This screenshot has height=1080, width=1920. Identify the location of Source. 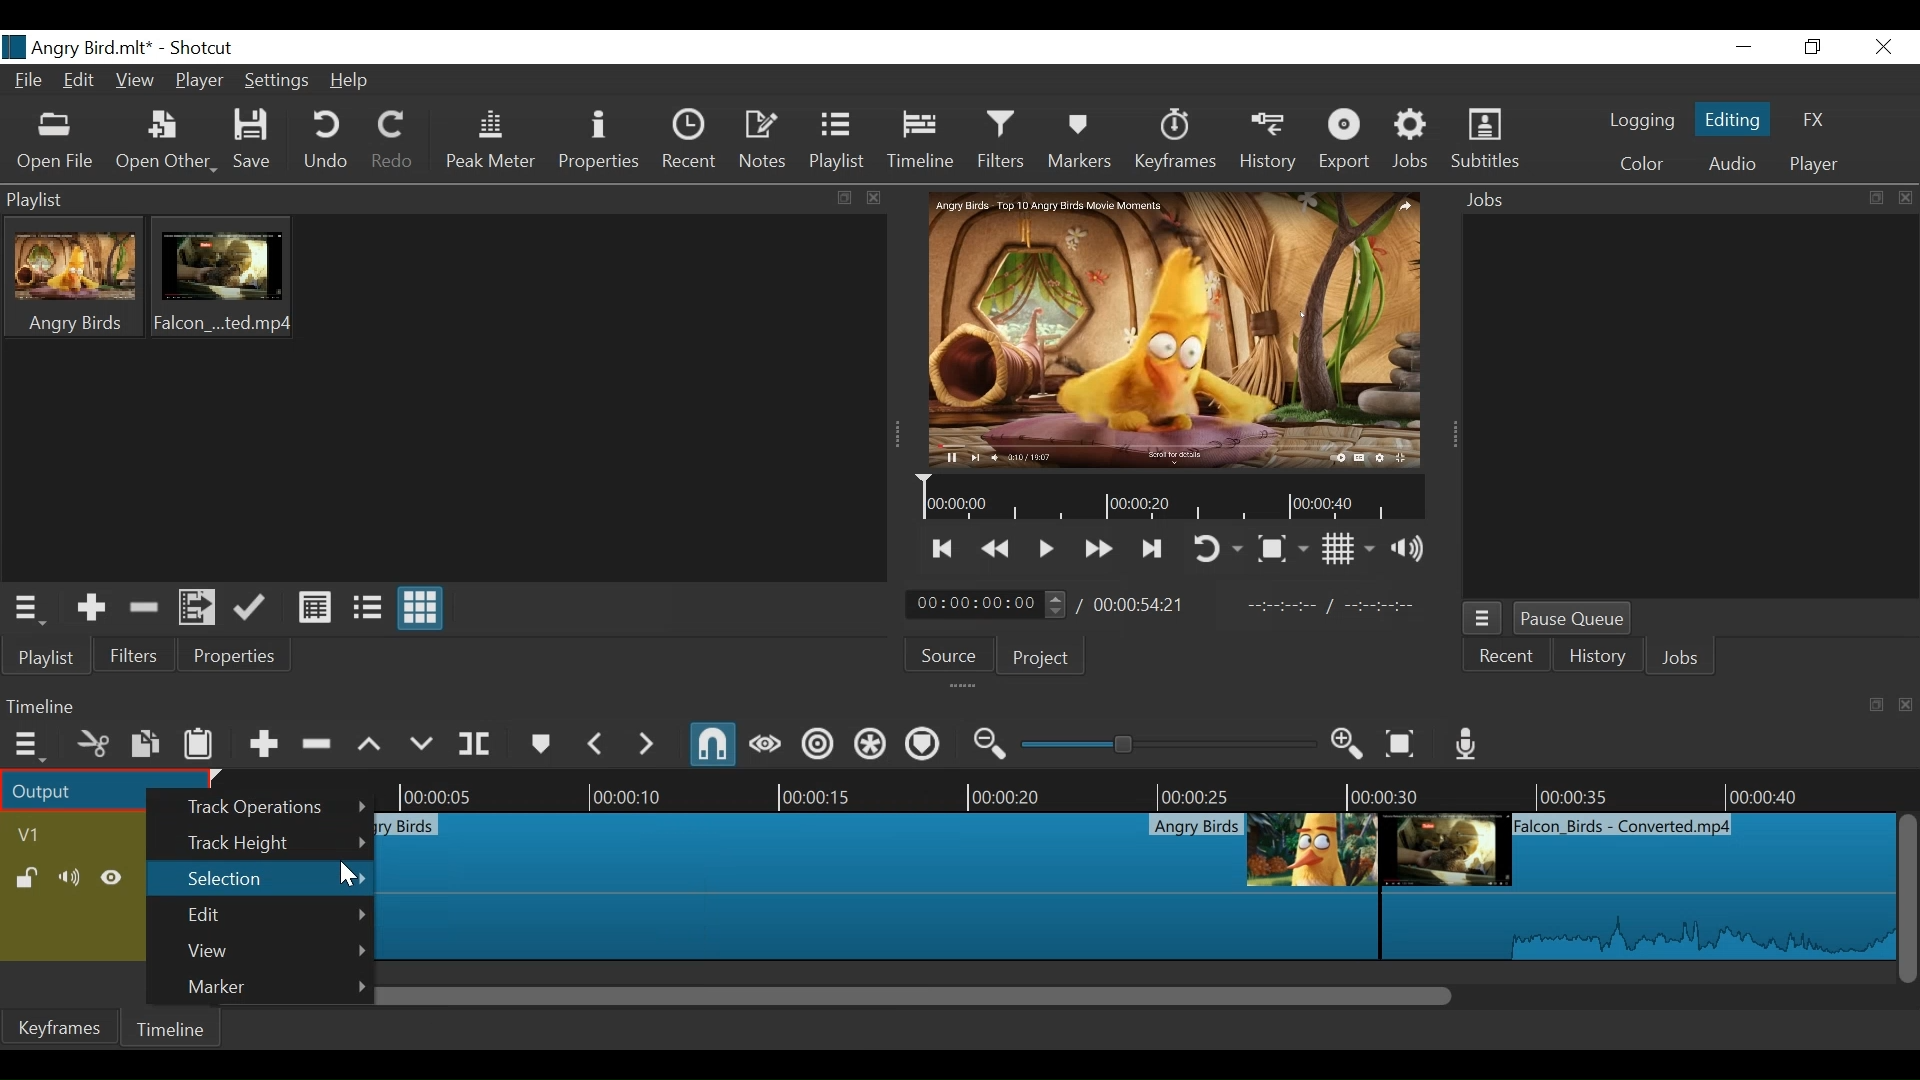
(947, 657).